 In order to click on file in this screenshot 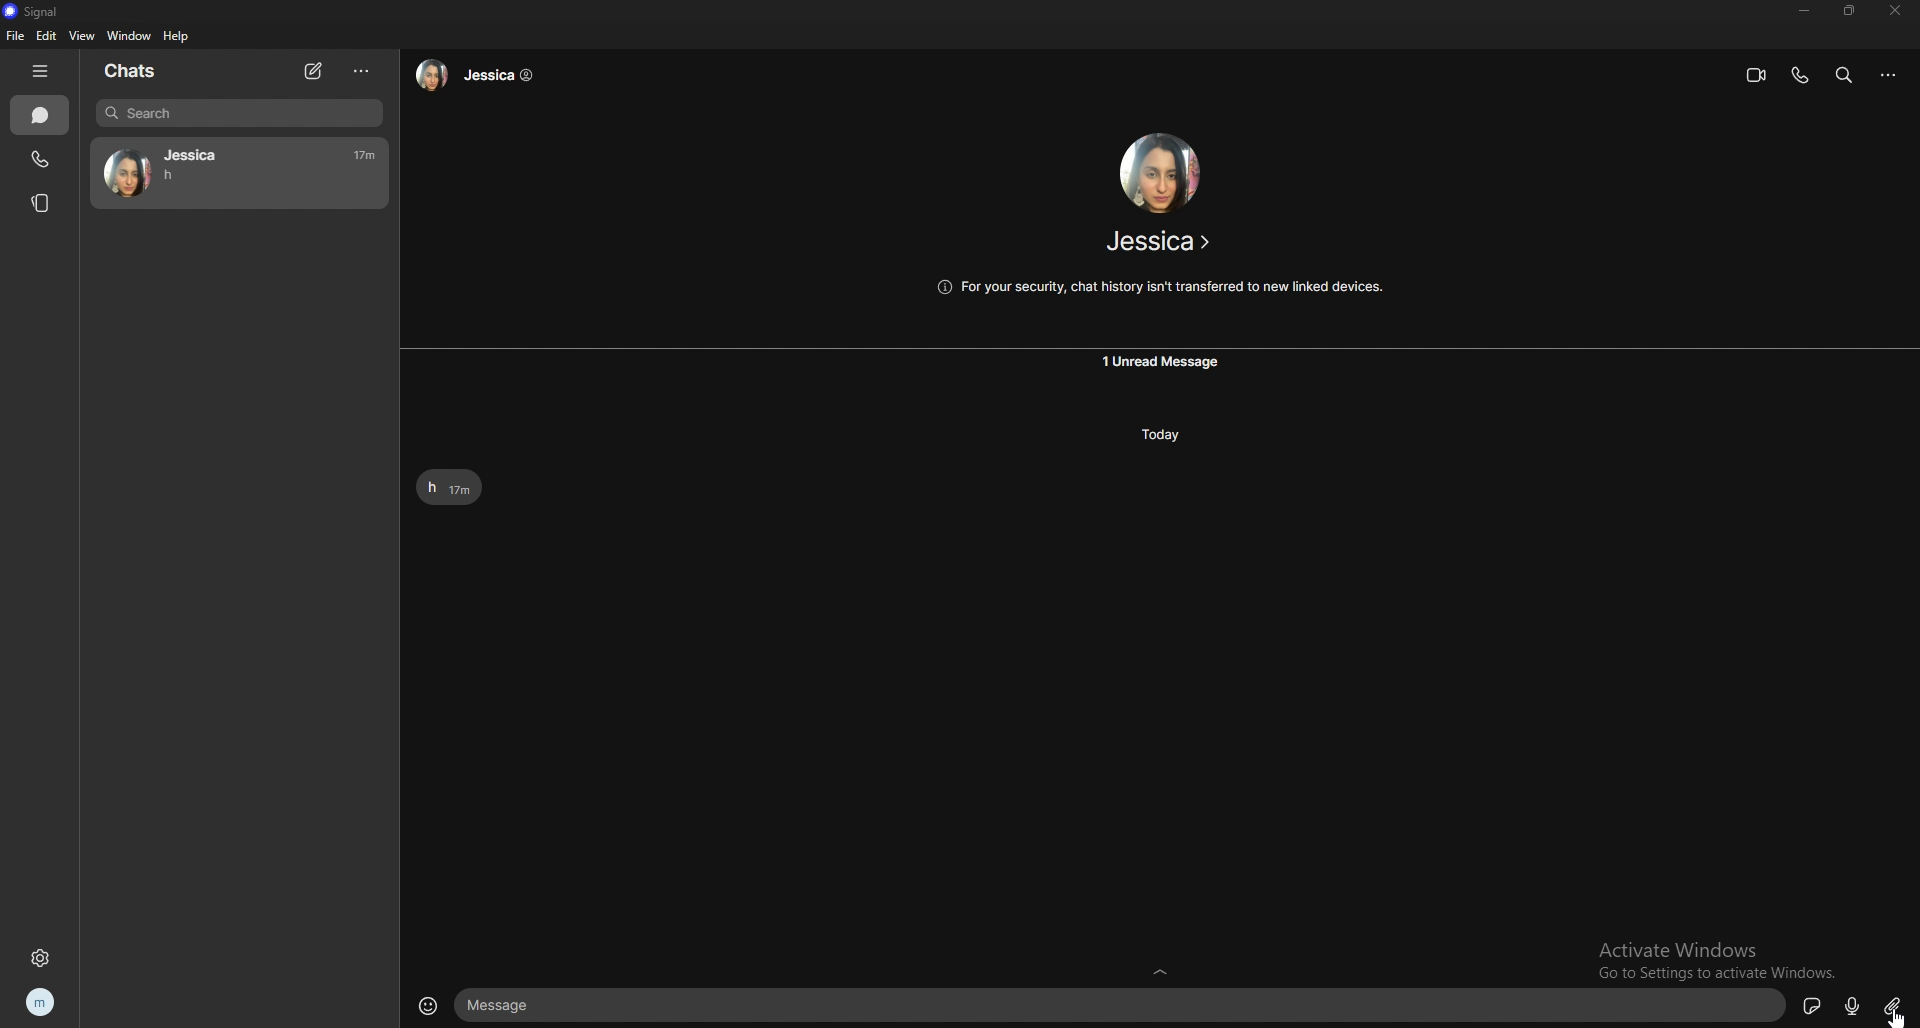, I will do `click(15, 36)`.